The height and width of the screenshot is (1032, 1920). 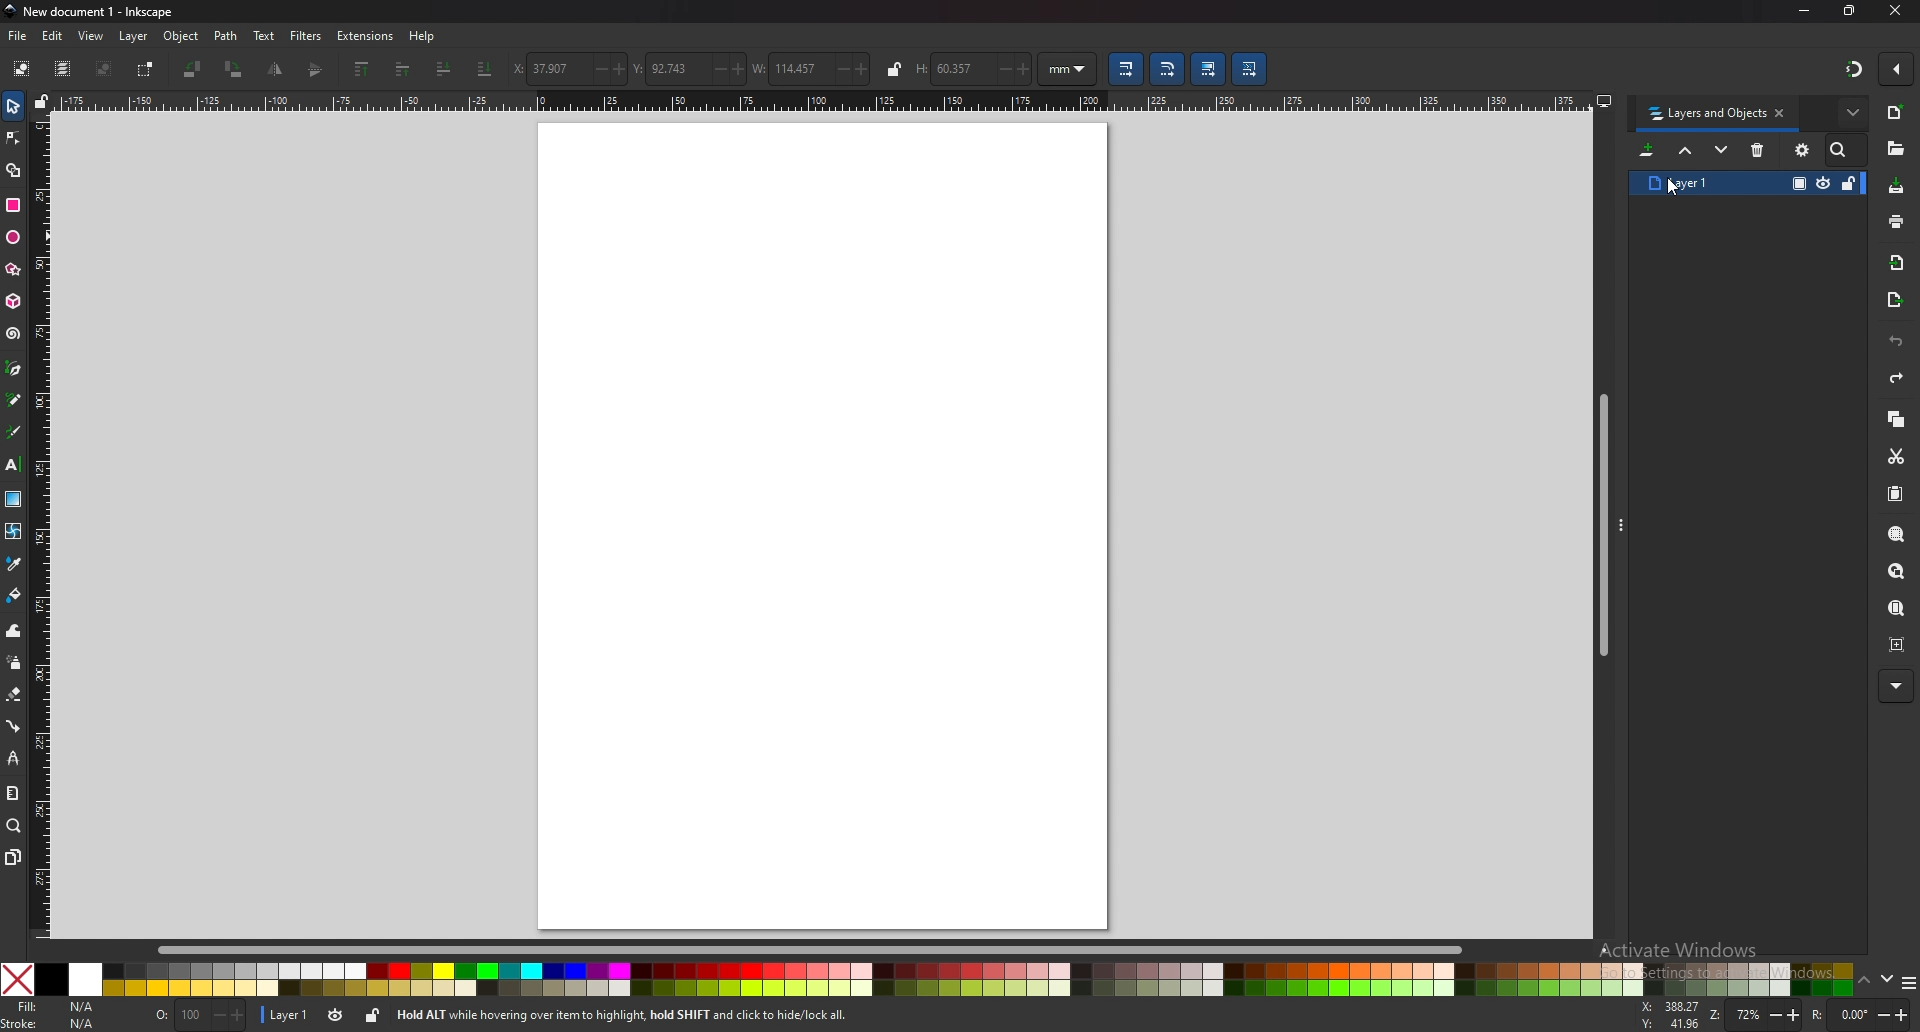 I want to click on deselect, so click(x=103, y=69).